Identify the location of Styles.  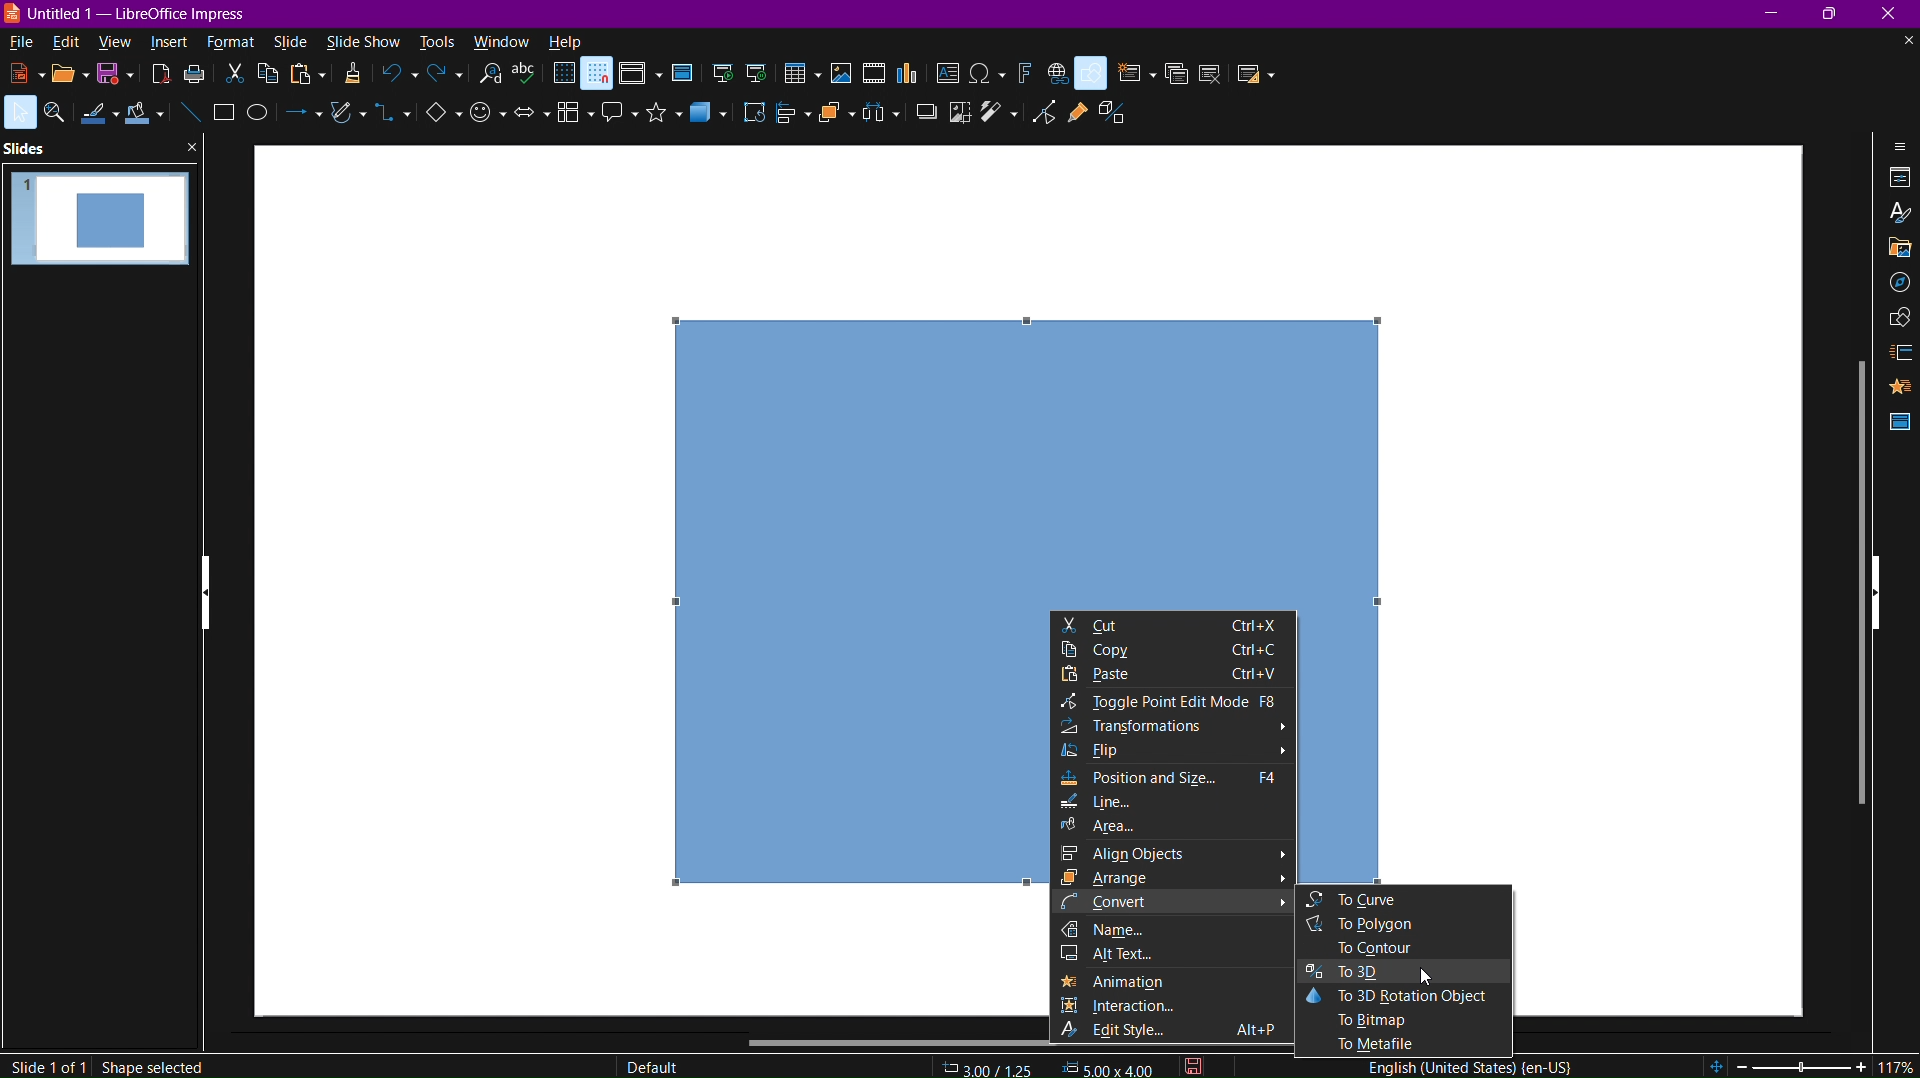
(1896, 214).